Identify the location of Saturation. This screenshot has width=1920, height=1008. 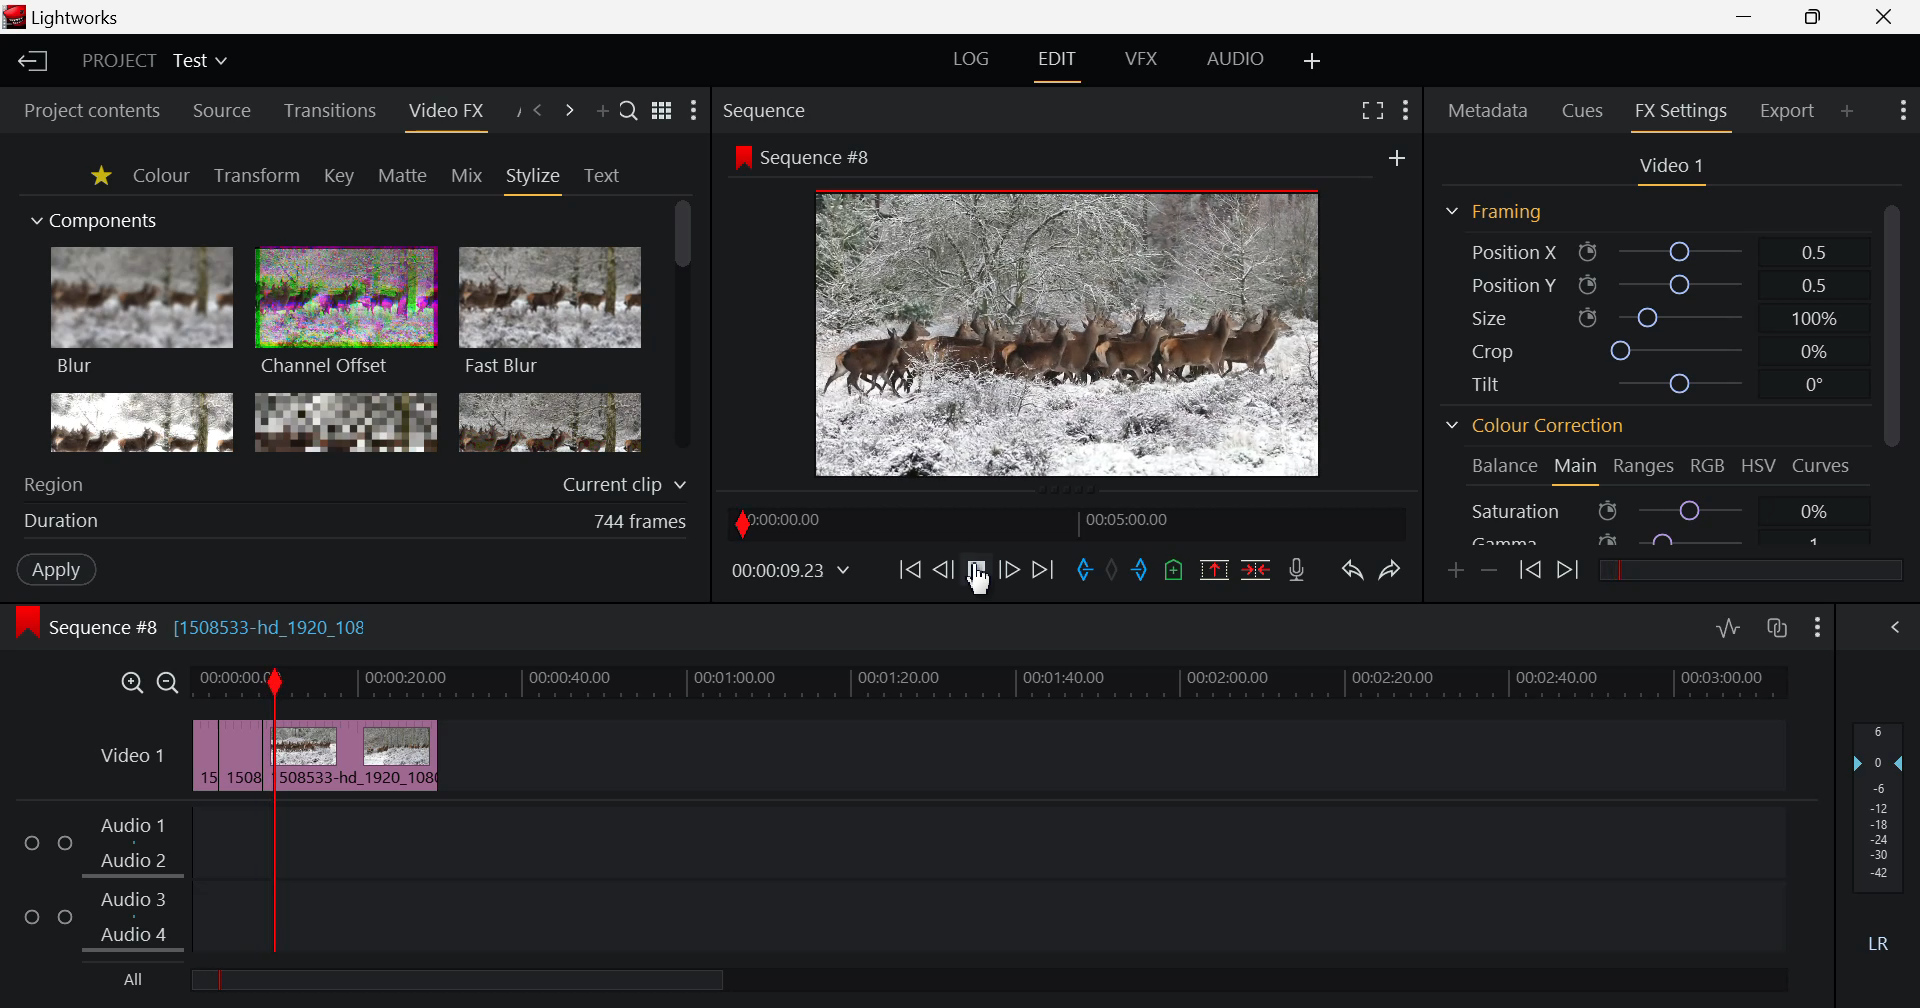
(1664, 508).